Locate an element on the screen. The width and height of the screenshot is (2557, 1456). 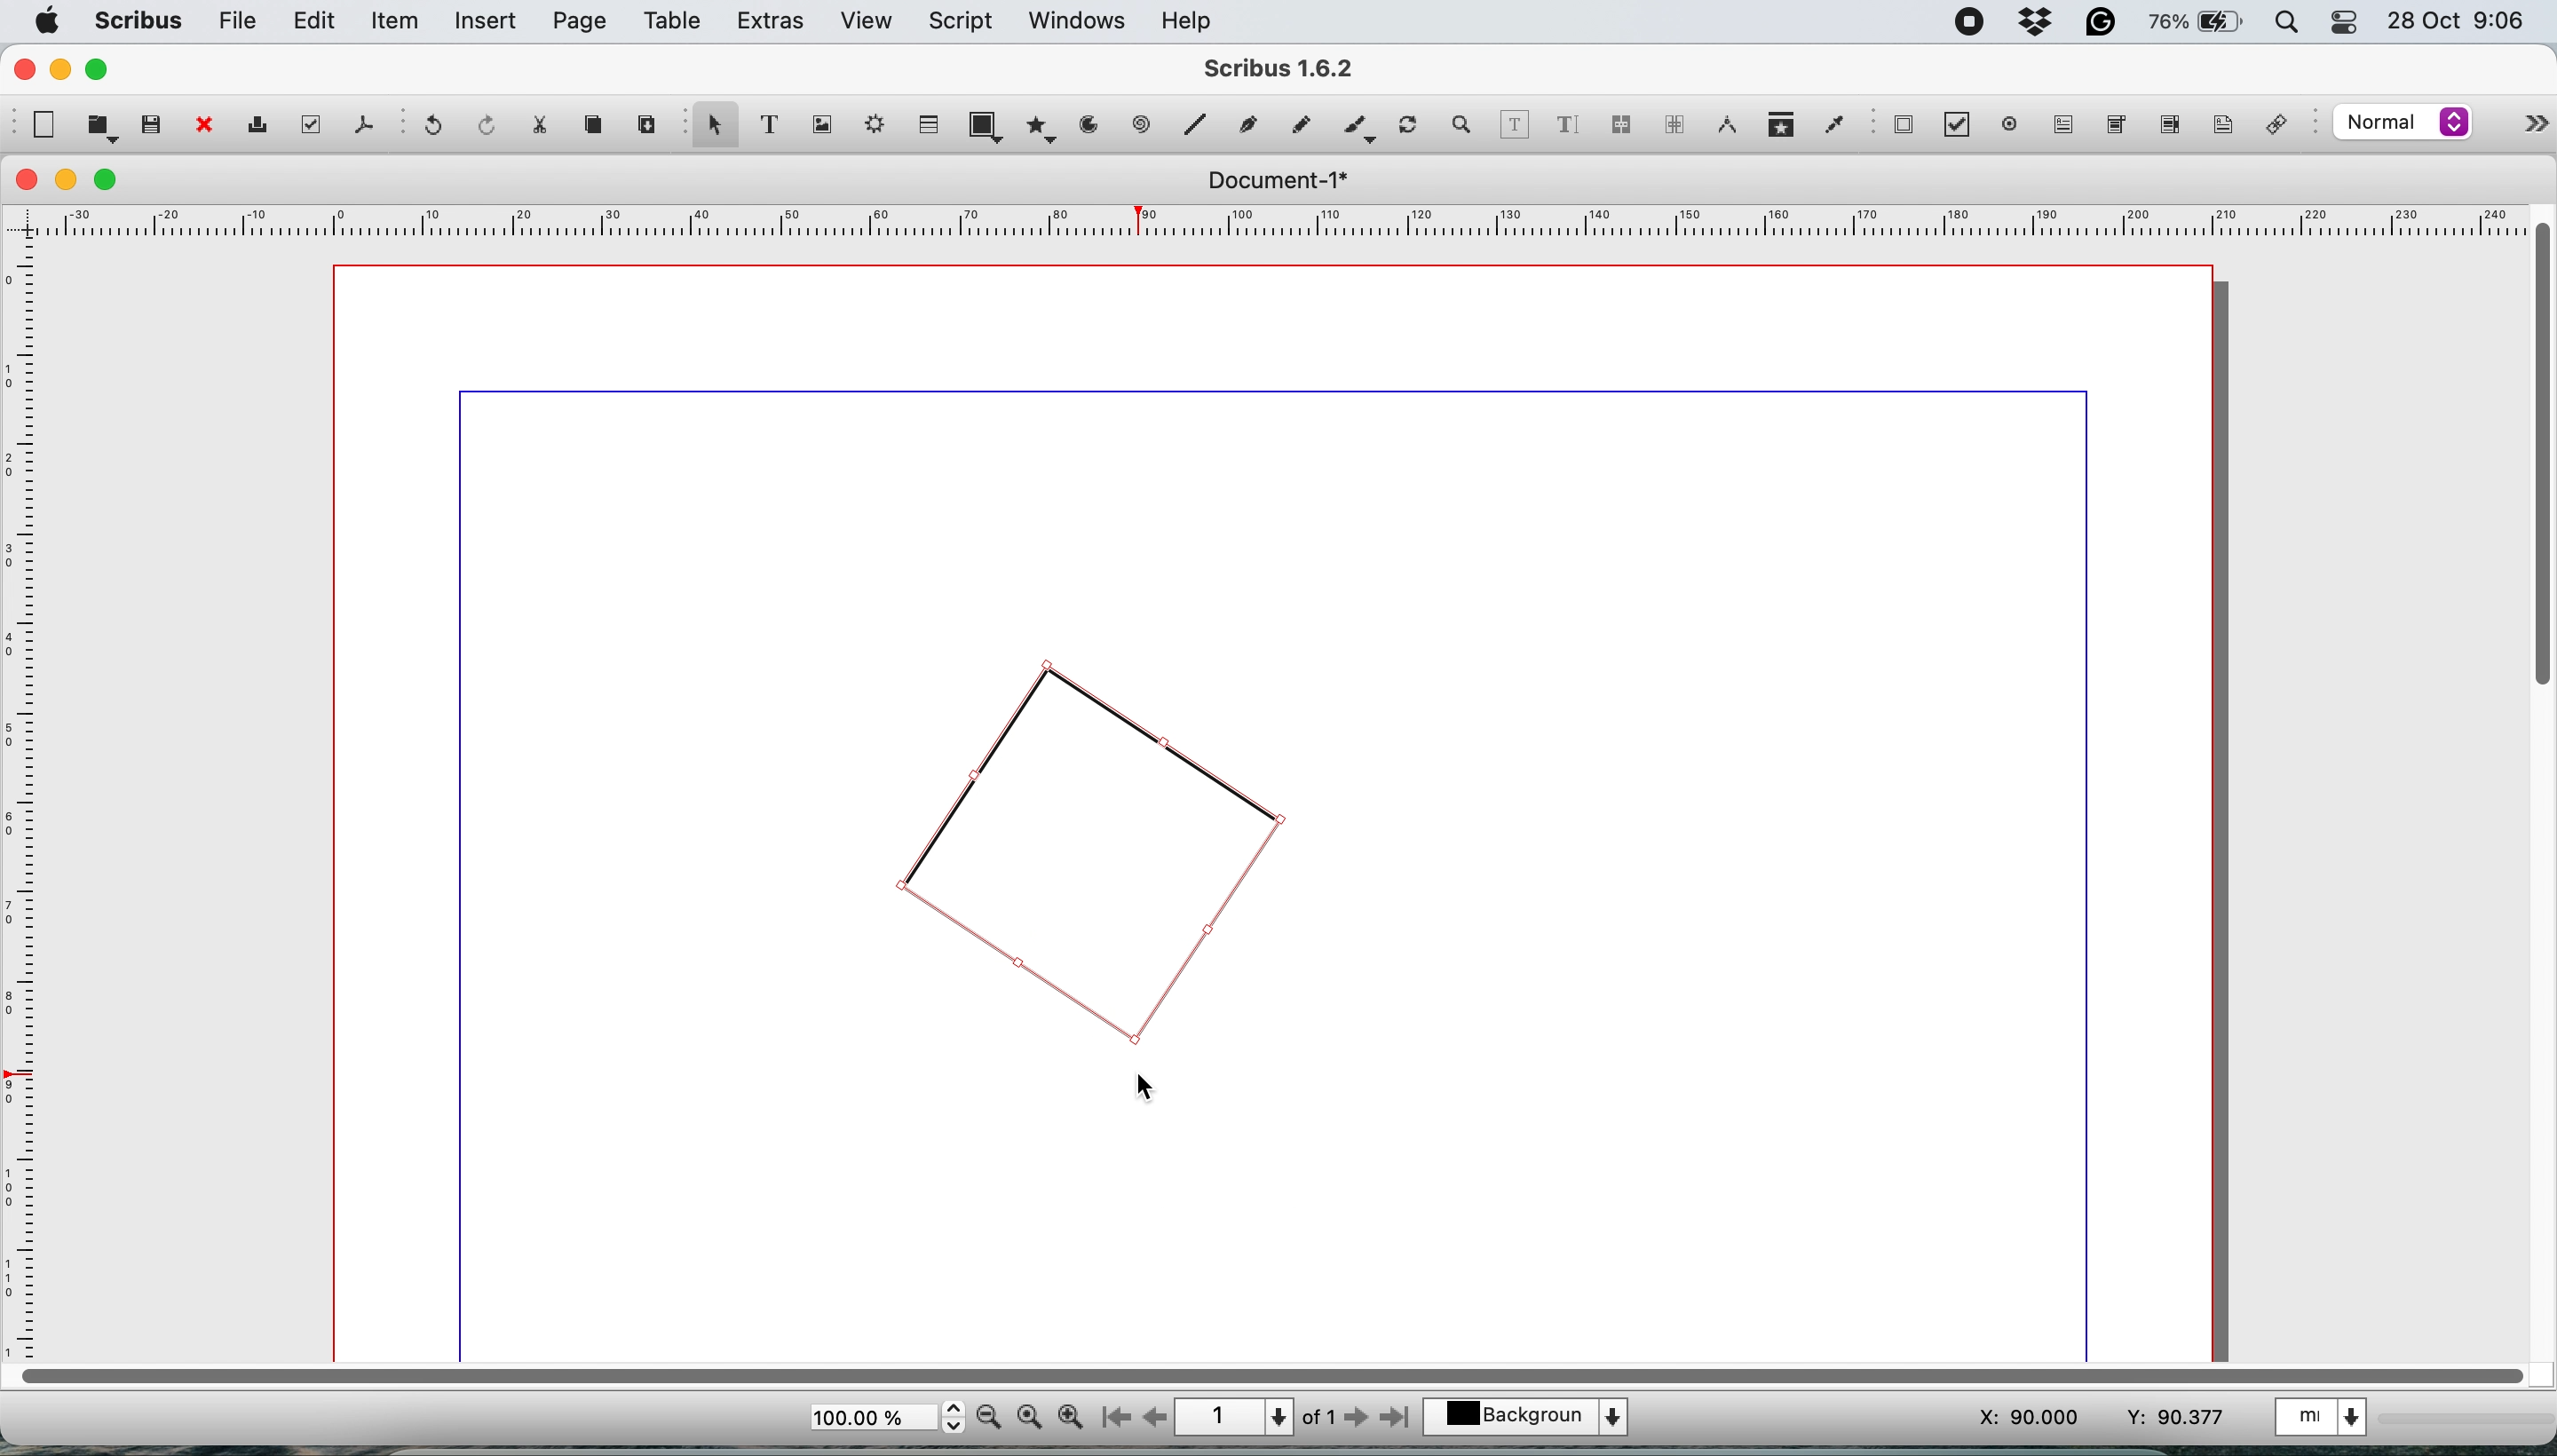
shape is located at coordinates (985, 124).